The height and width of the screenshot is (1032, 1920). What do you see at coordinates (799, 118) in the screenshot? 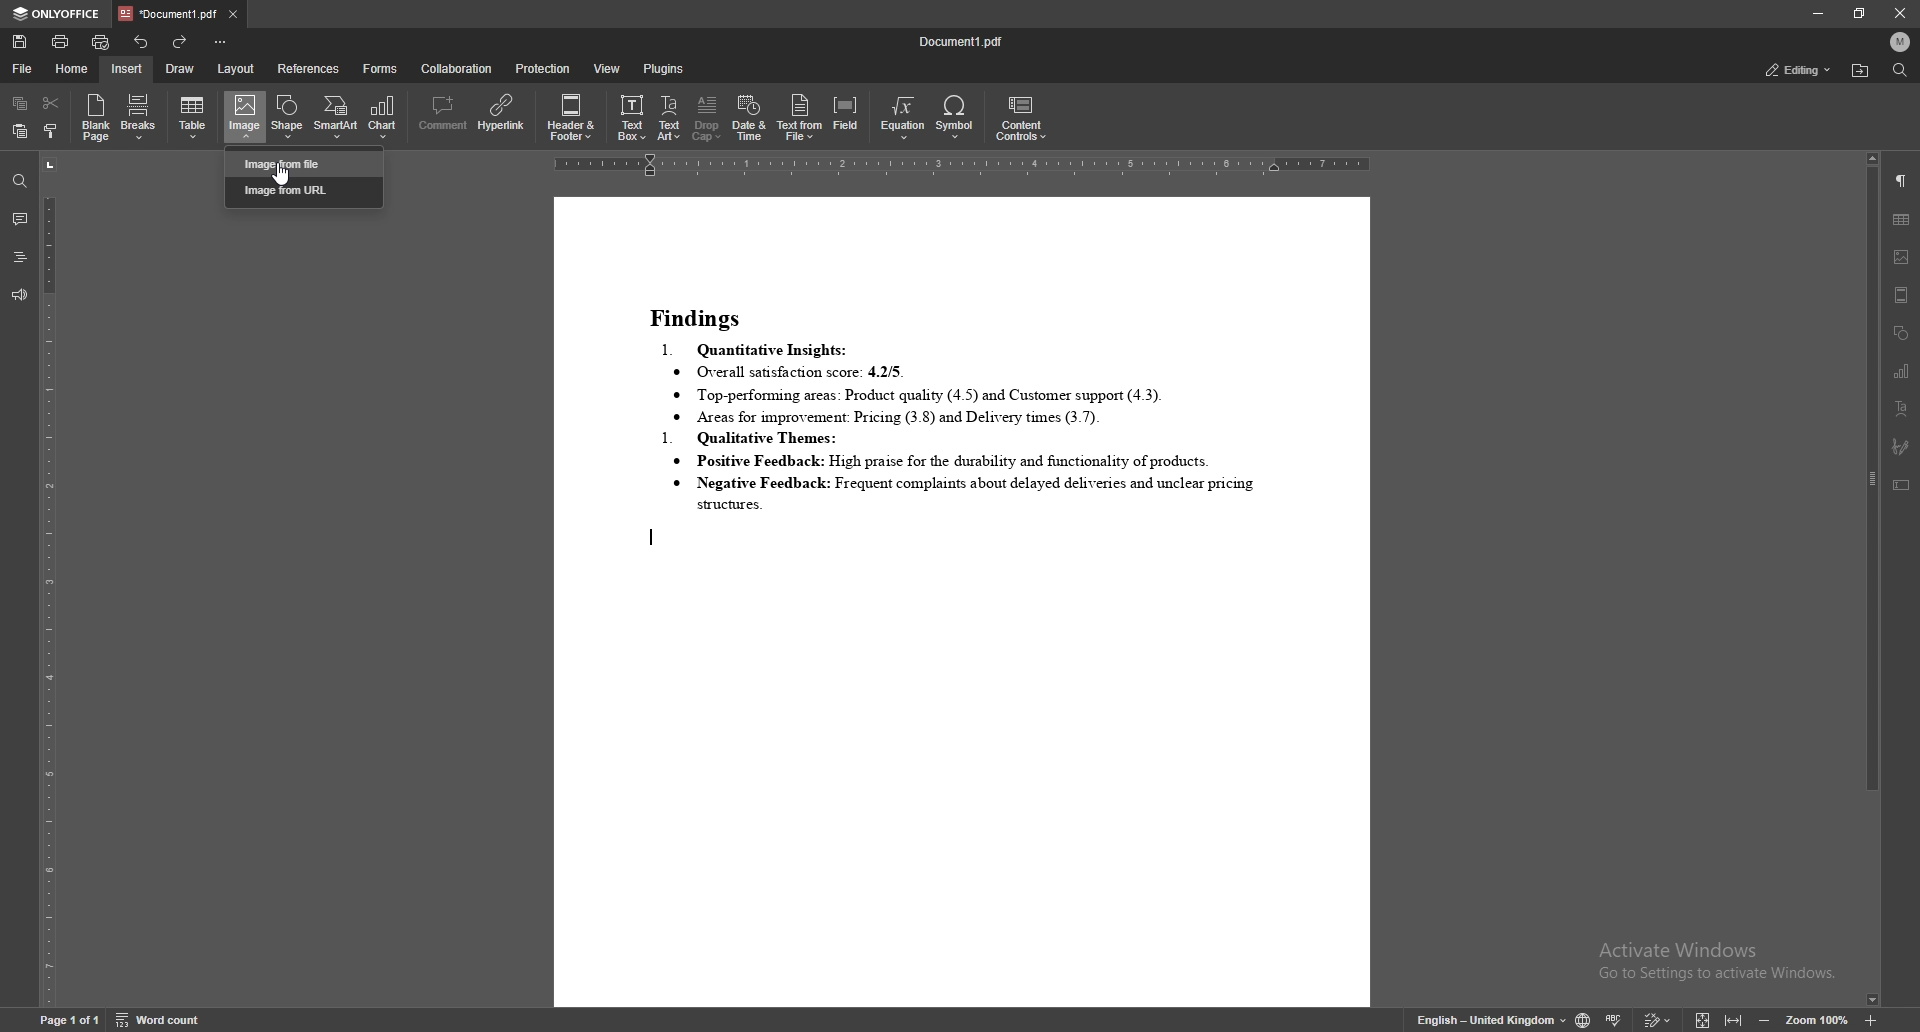
I see `text from file` at bounding box center [799, 118].